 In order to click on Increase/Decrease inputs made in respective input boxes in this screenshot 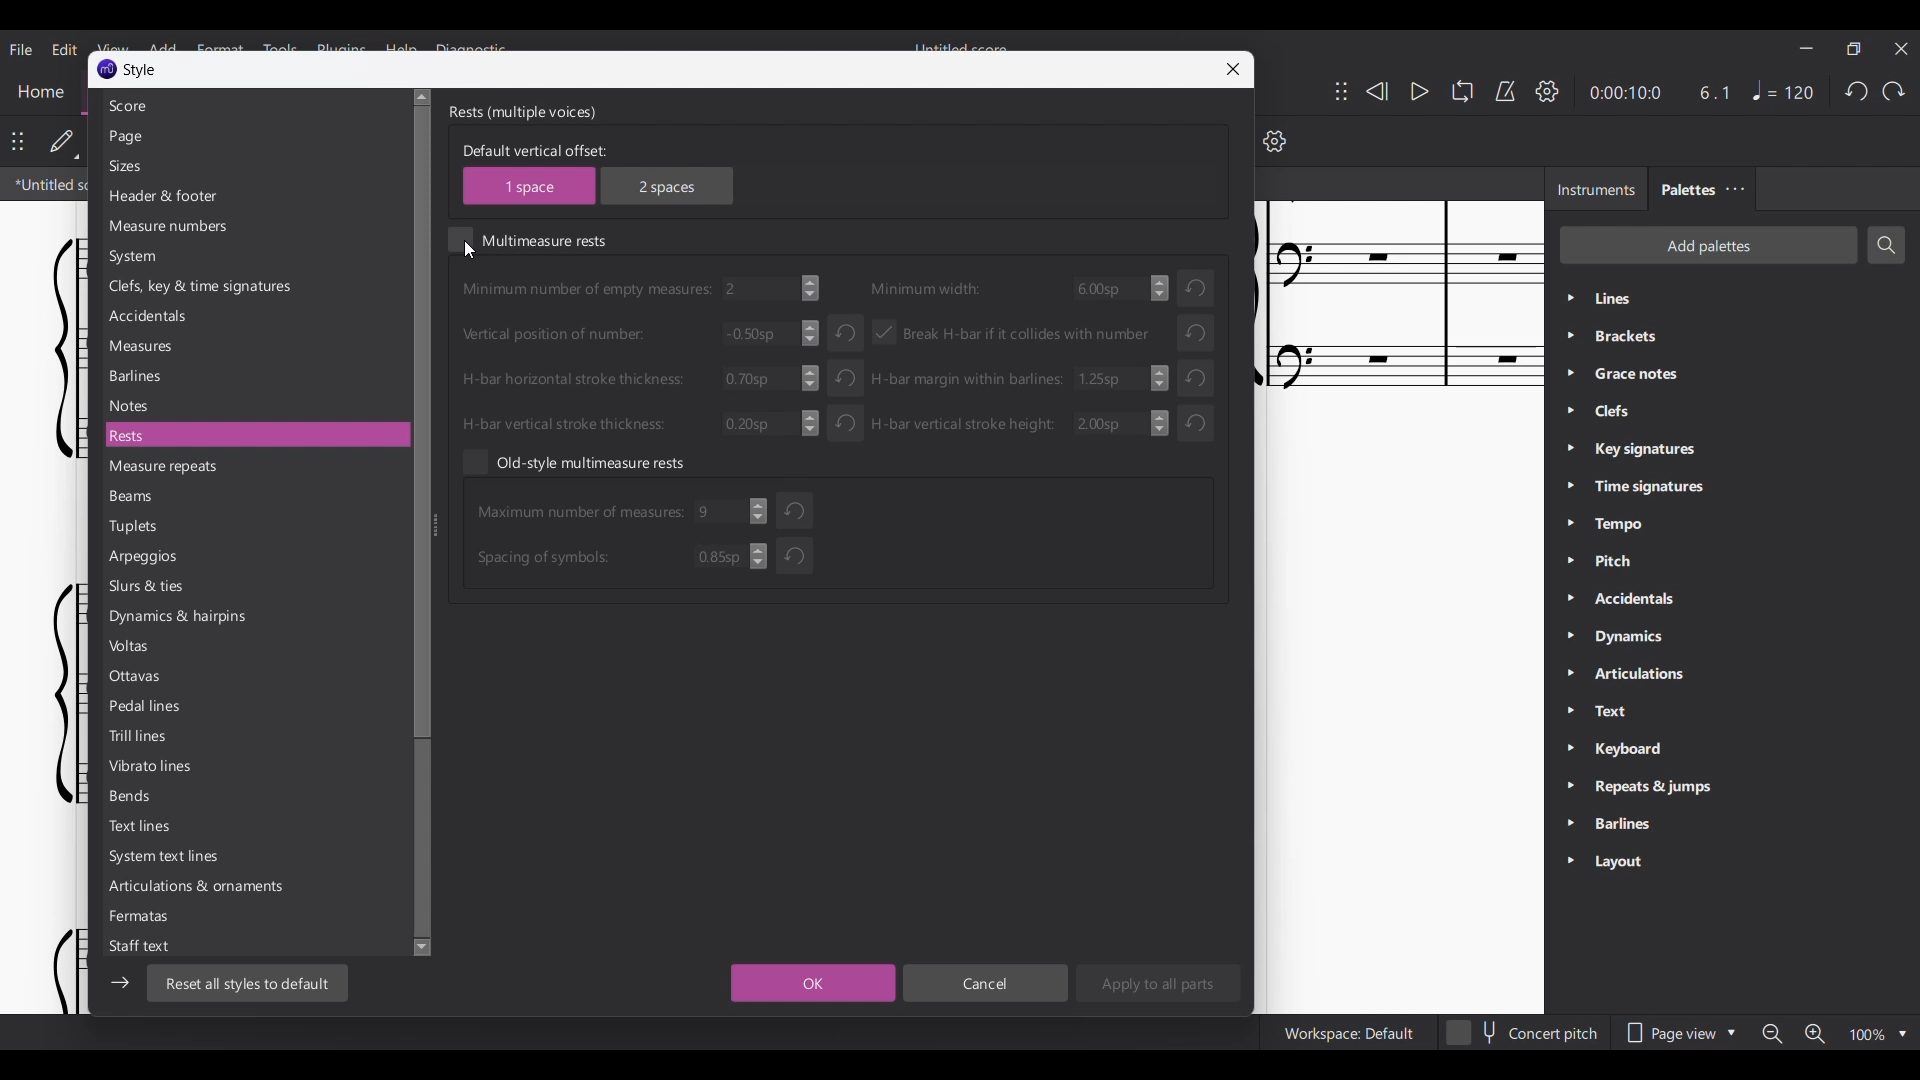, I will do `click(809, 357)`.